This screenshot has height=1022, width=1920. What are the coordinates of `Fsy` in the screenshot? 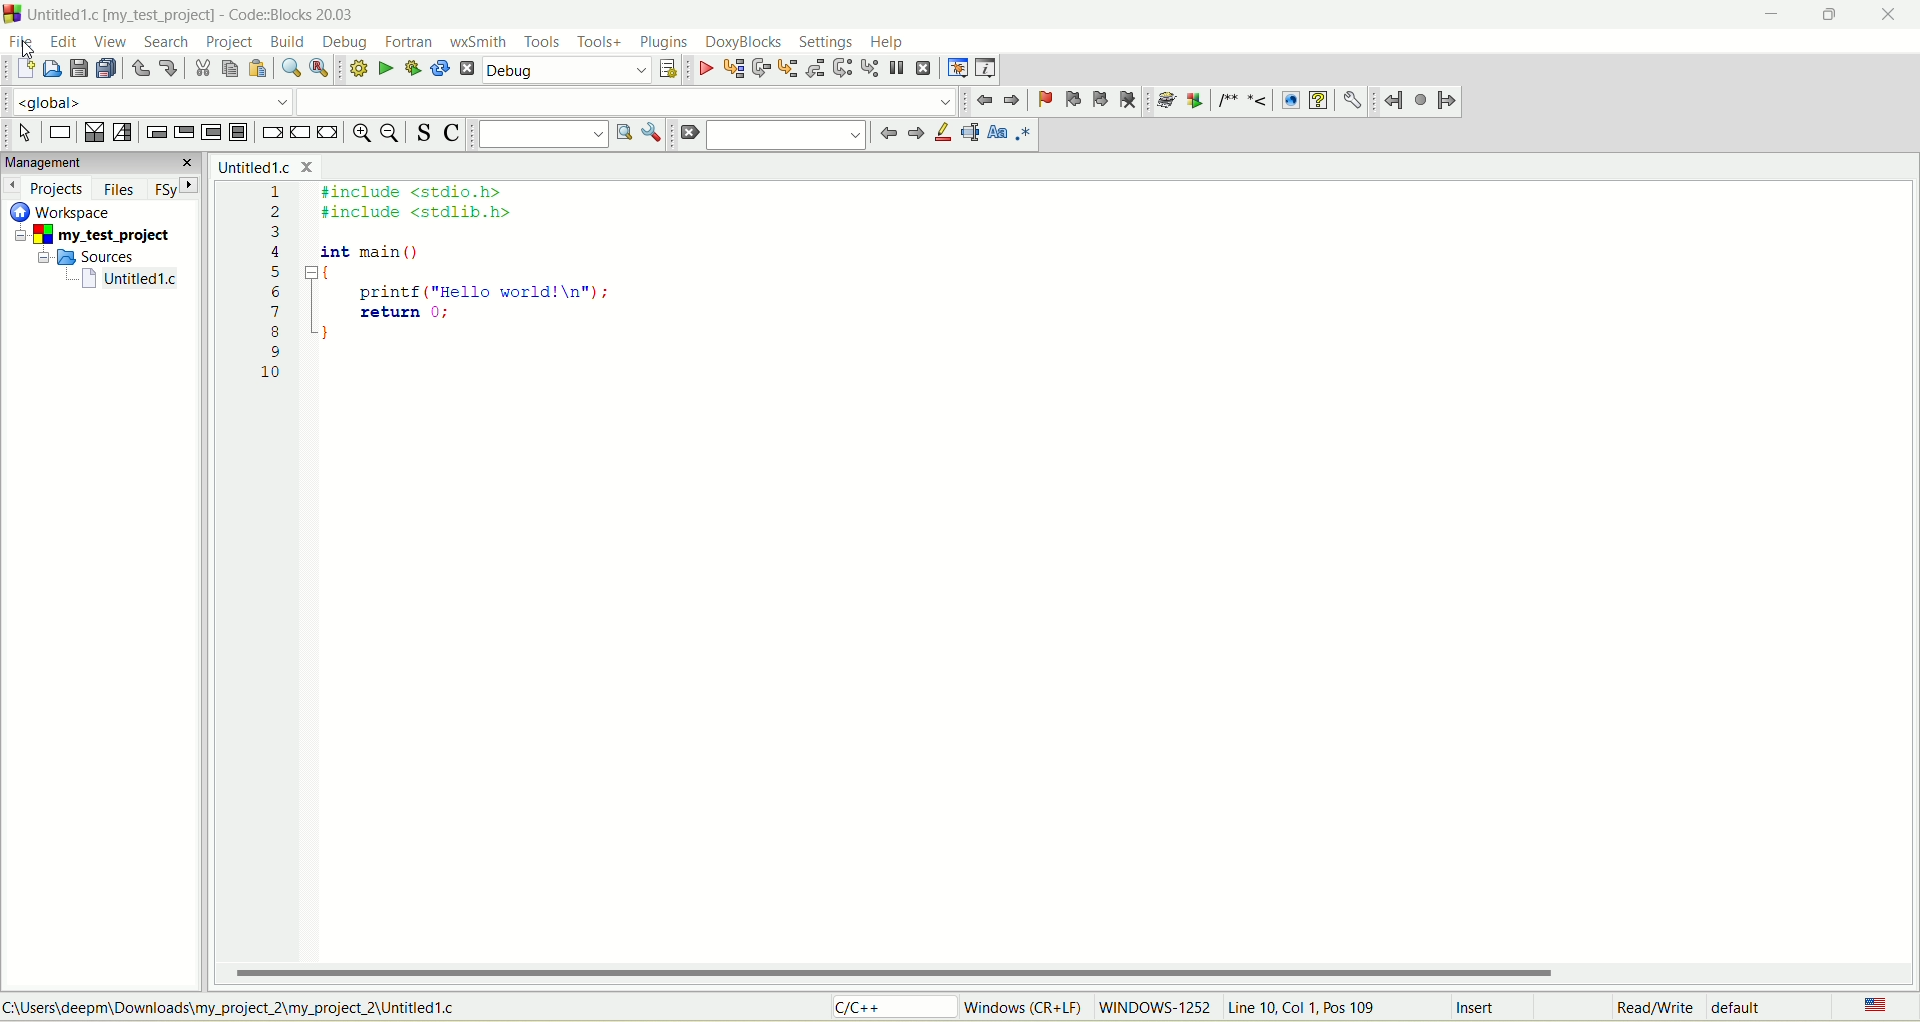 It's located at (175, 187).